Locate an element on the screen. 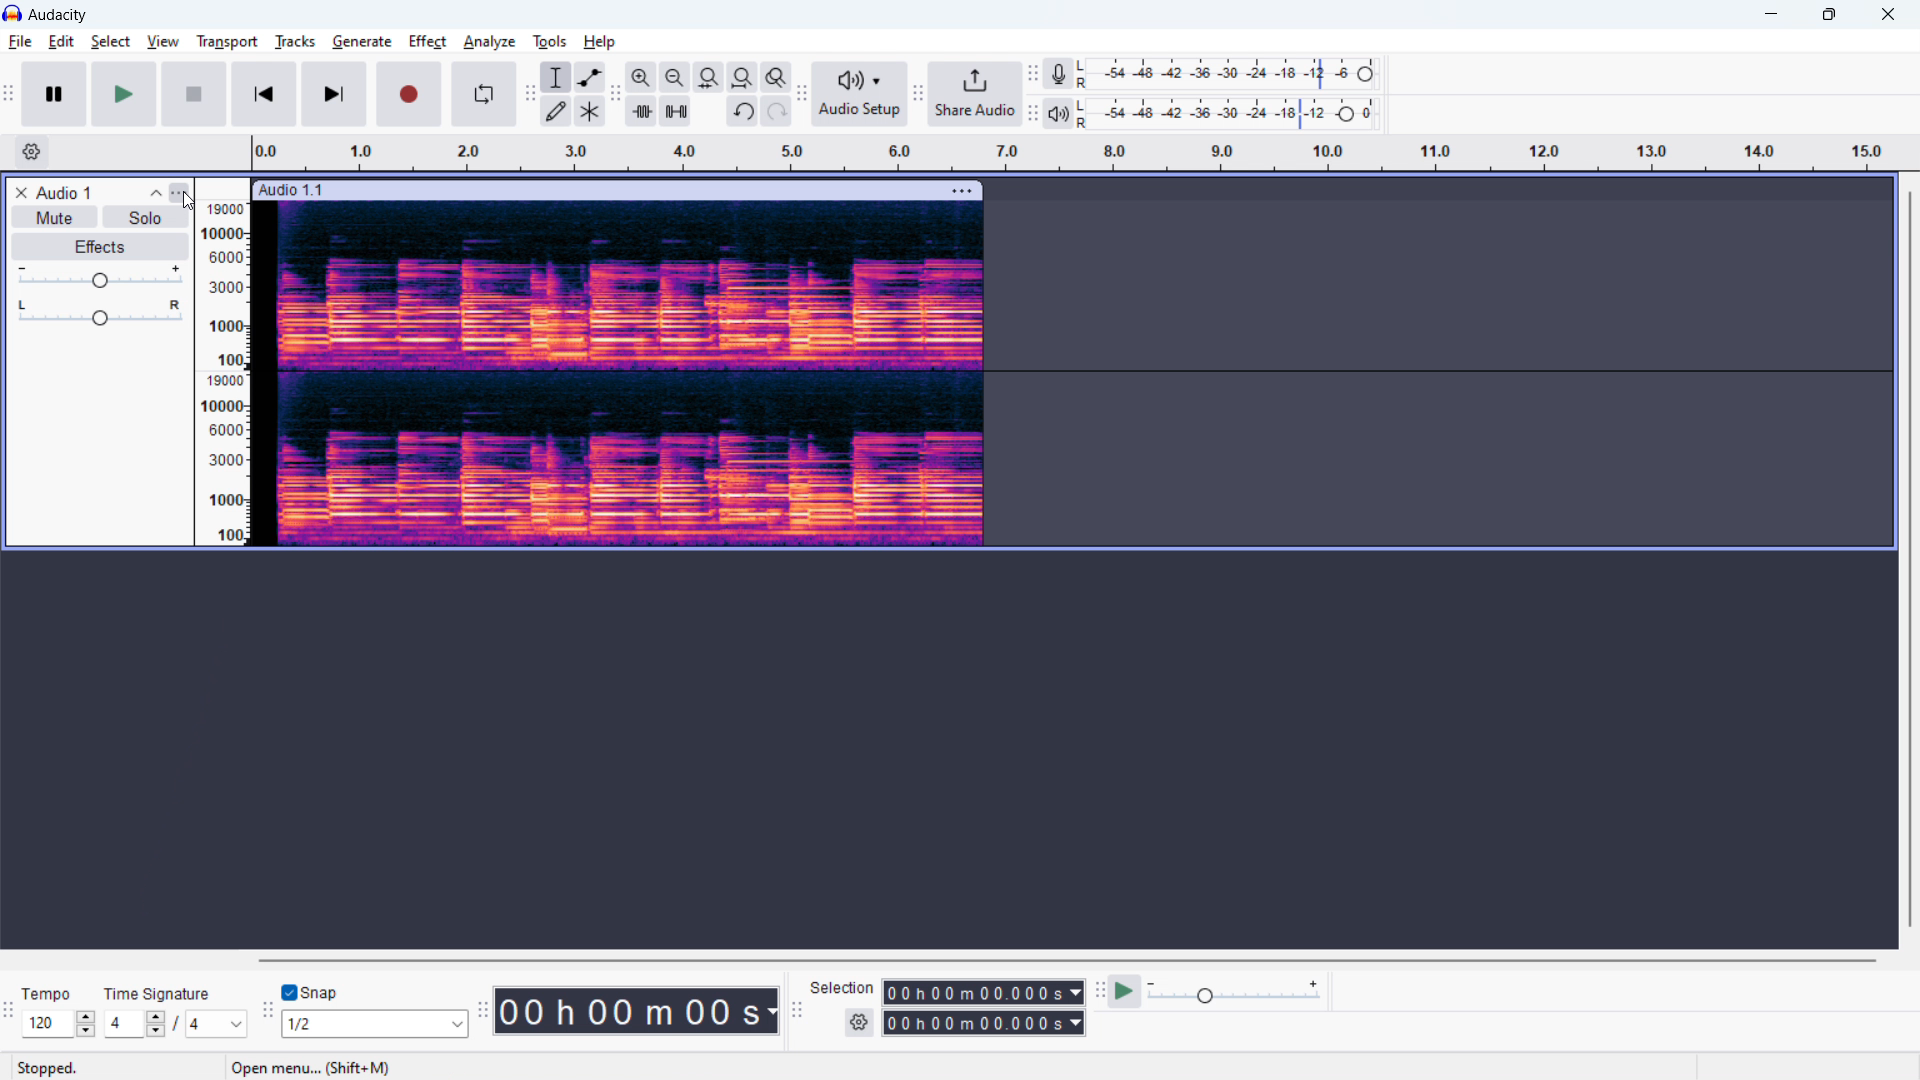  solo is located at coordinates (145, 217).